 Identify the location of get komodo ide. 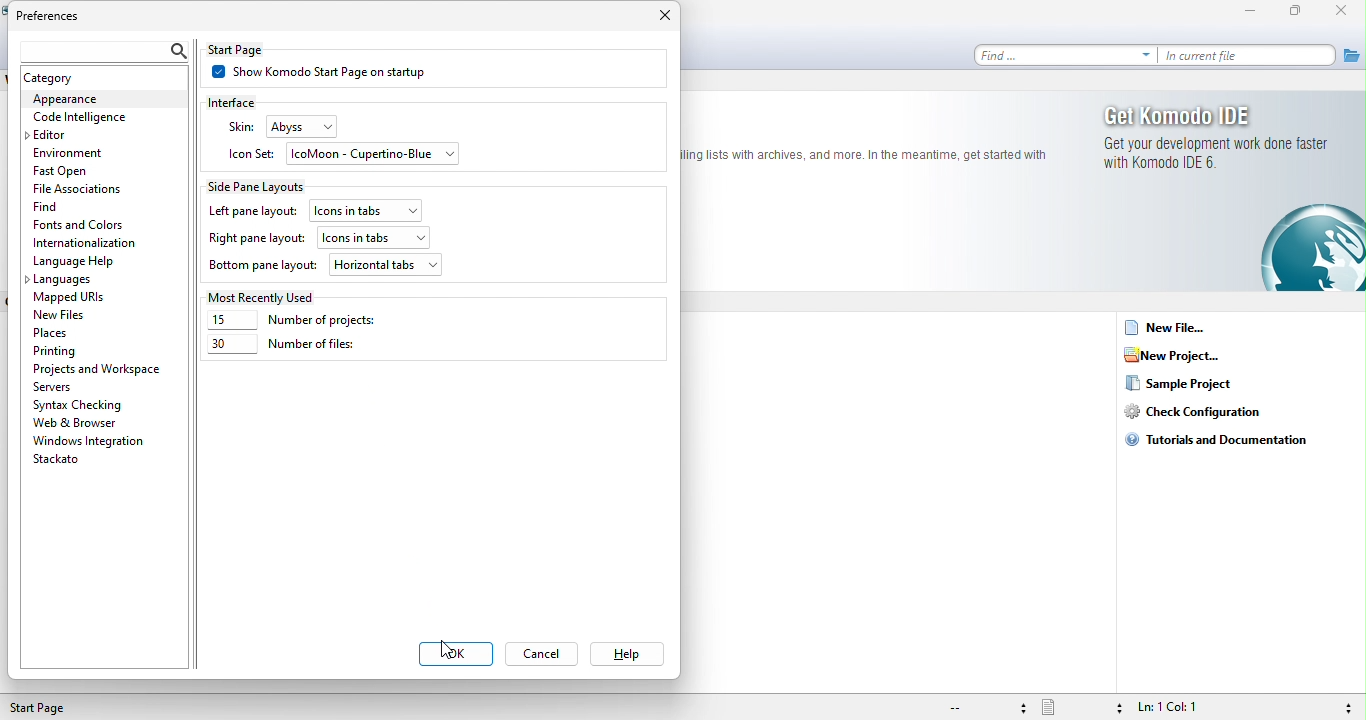
(1220, 115).